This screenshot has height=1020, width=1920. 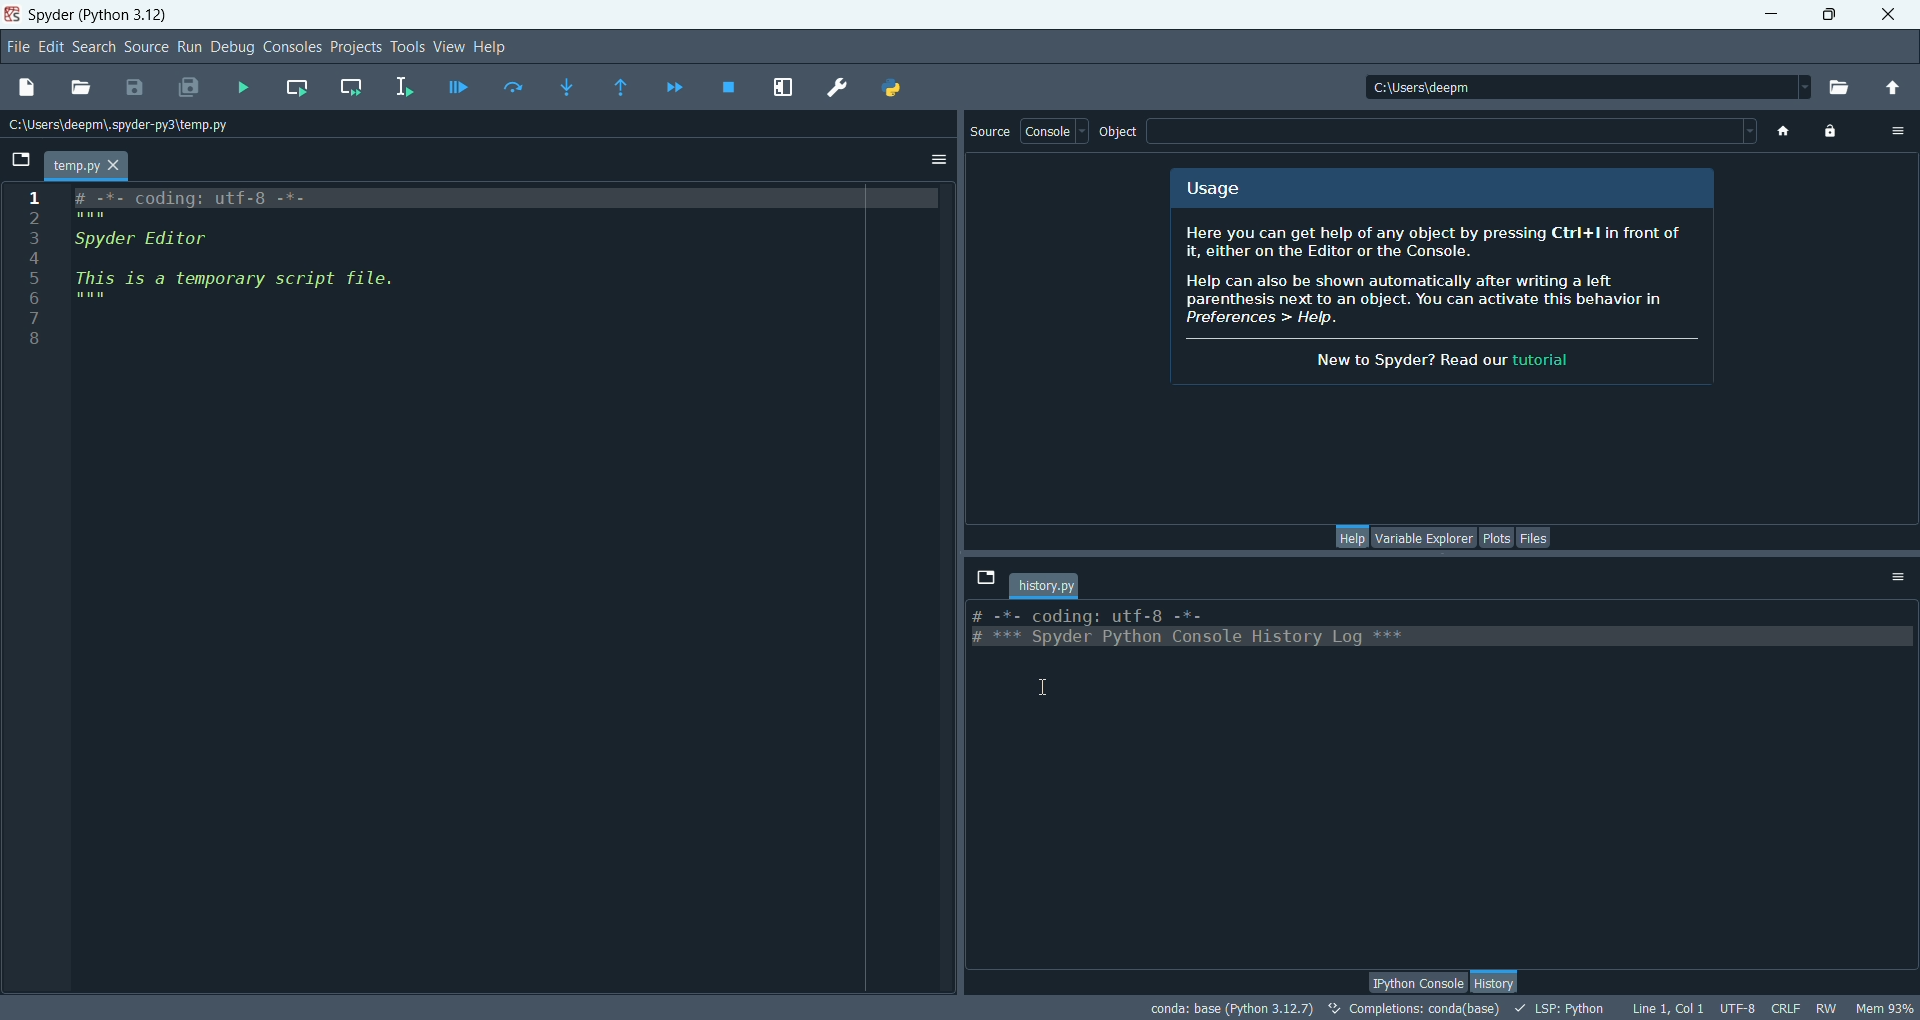 What do you see at coordinates (938, 163) in the screenshot?
I see `options` at bounding box center [938, 163].